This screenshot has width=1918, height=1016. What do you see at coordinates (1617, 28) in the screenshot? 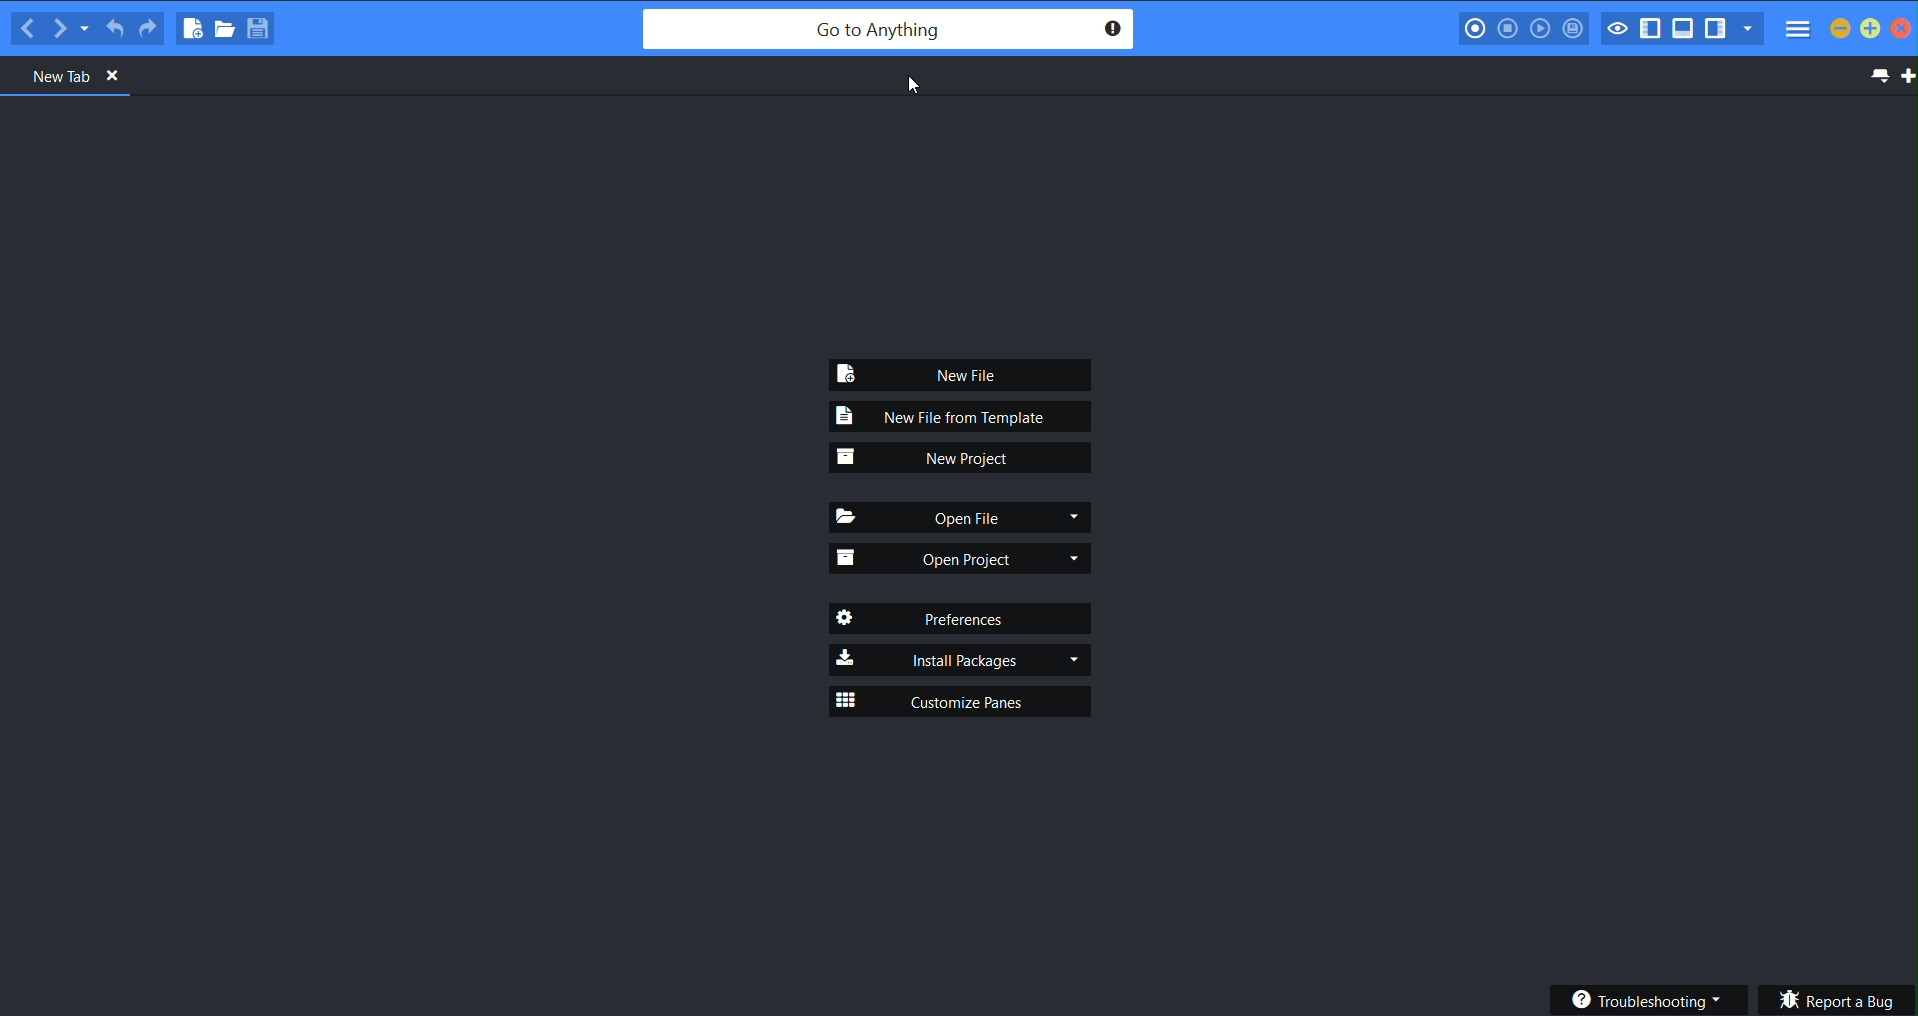
I see `toggle focus mode` at bounding box center [1617, 28].